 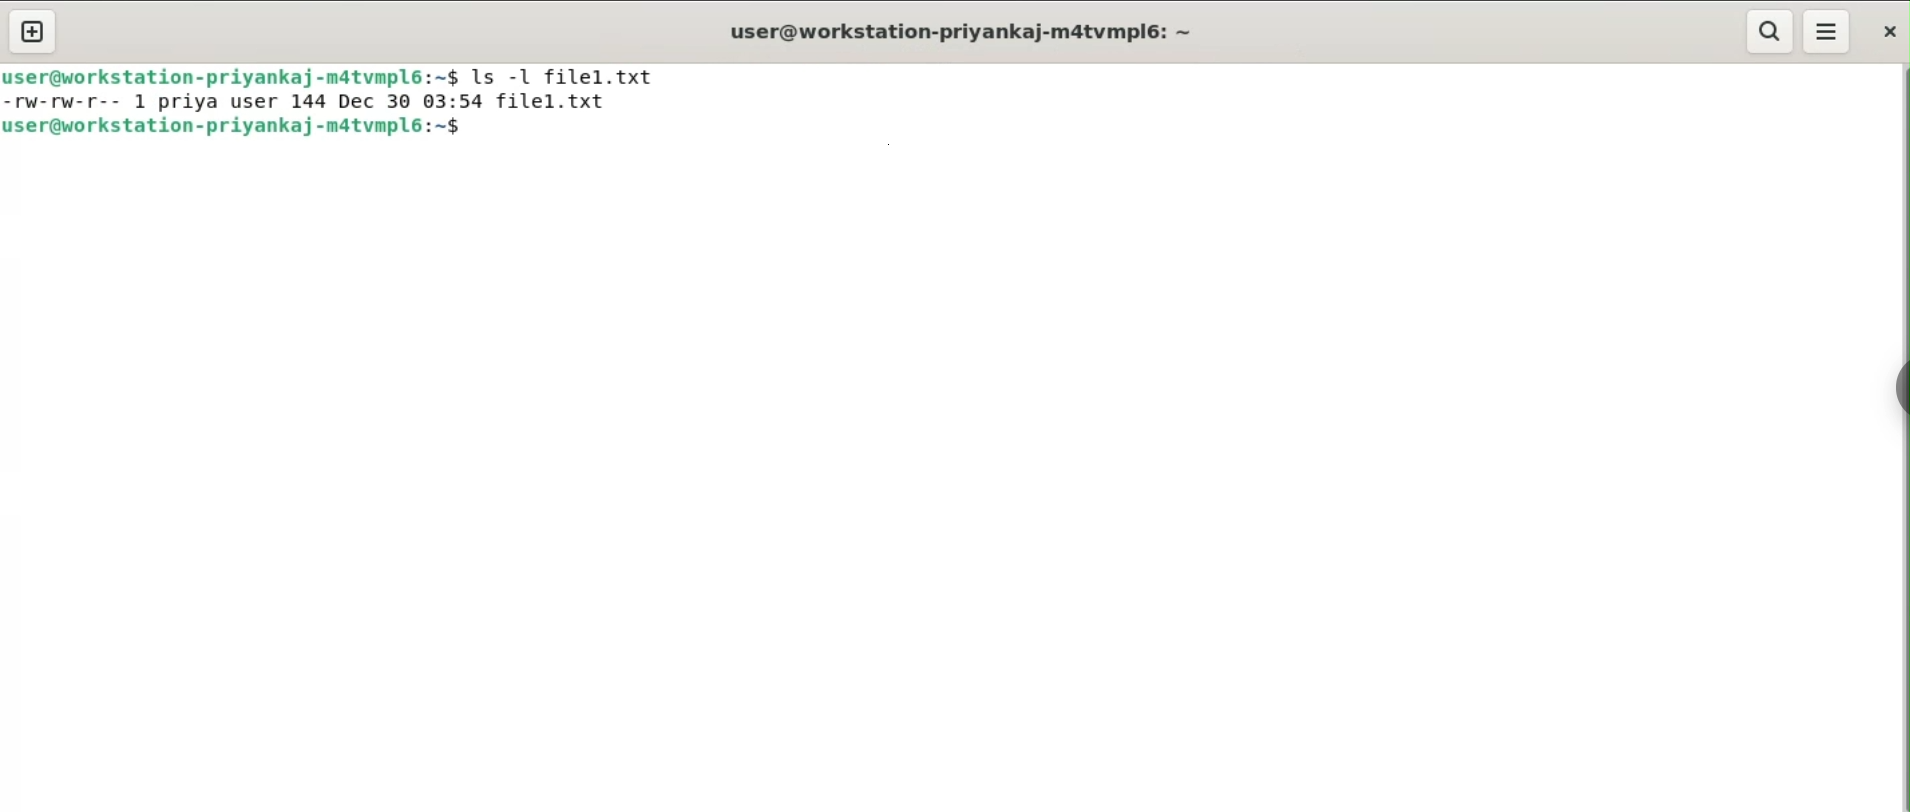 What do you see at coordinates (31, 31) in the screenshot?
I see `new tab` at bounding box center [31, 31].